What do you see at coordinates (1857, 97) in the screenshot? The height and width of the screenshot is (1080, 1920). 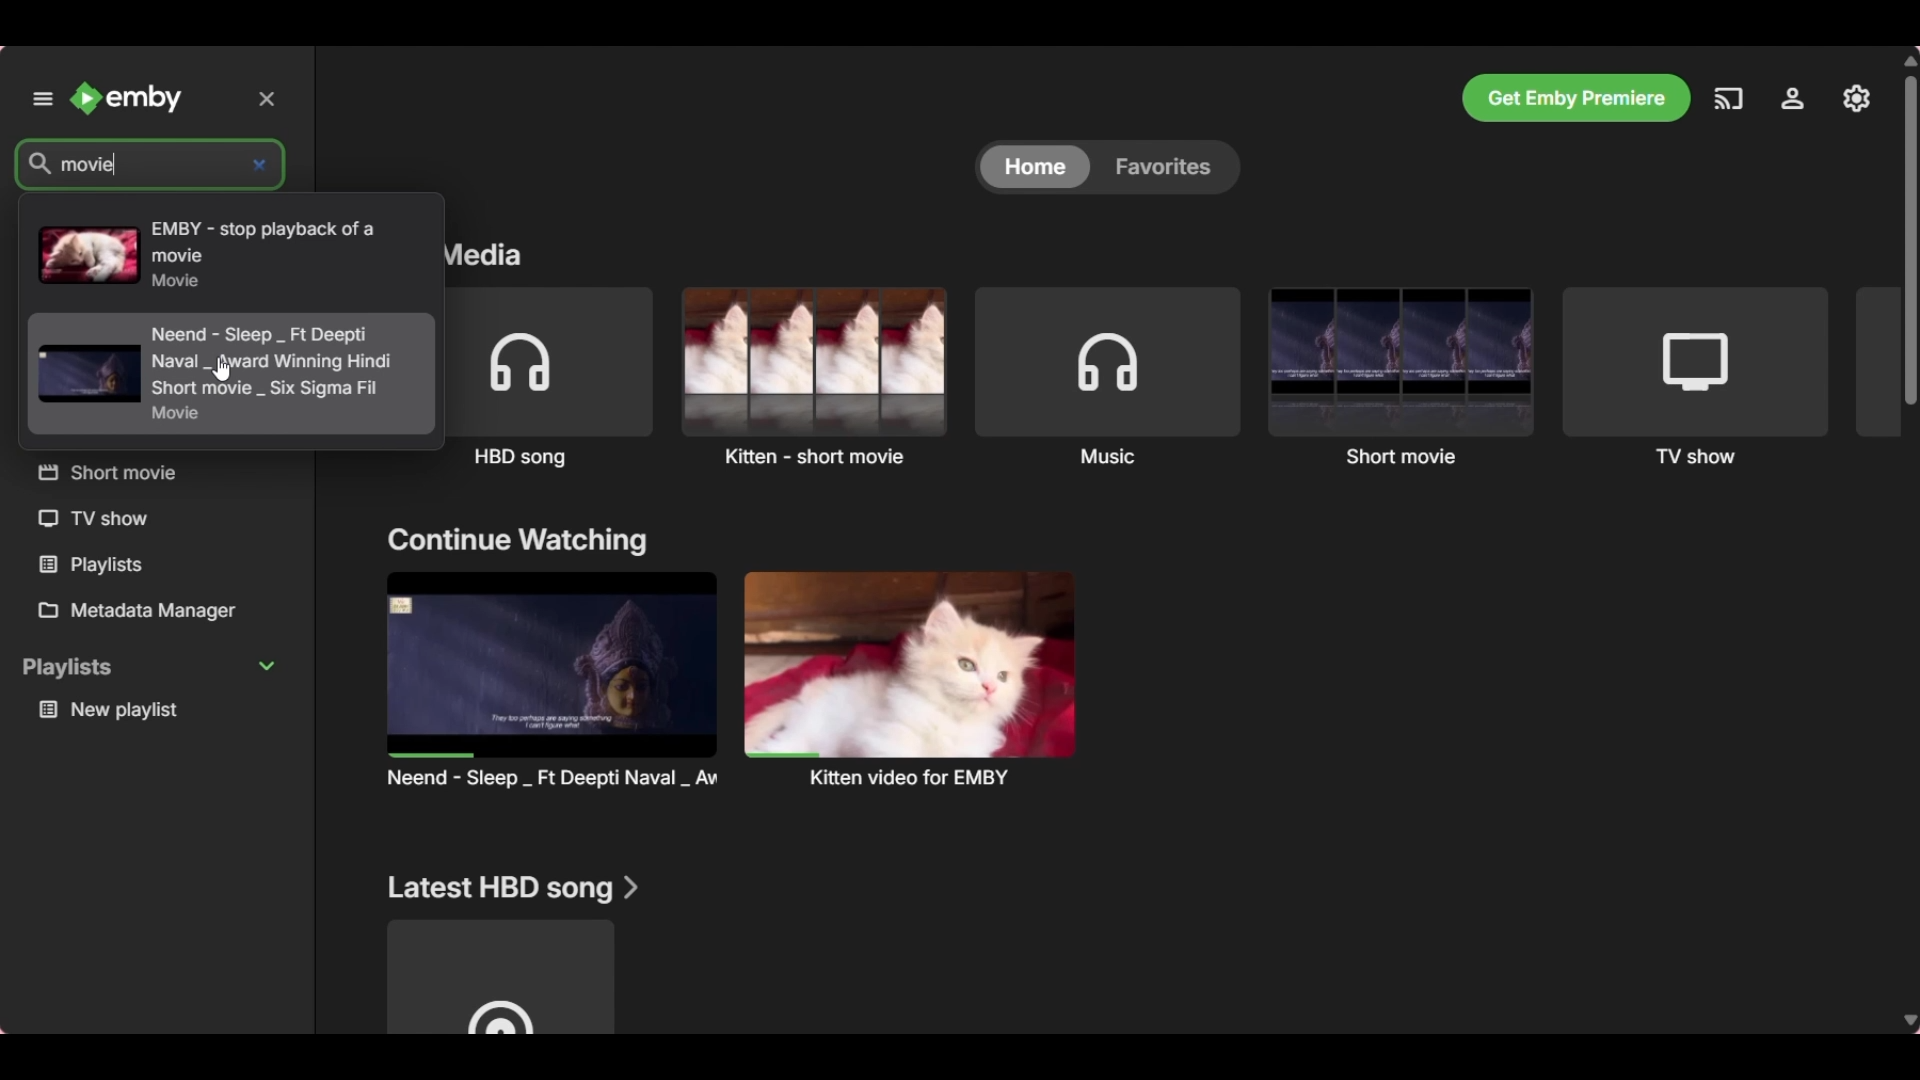 I see `Manage Emby server` at bounding box center [1857, 97].